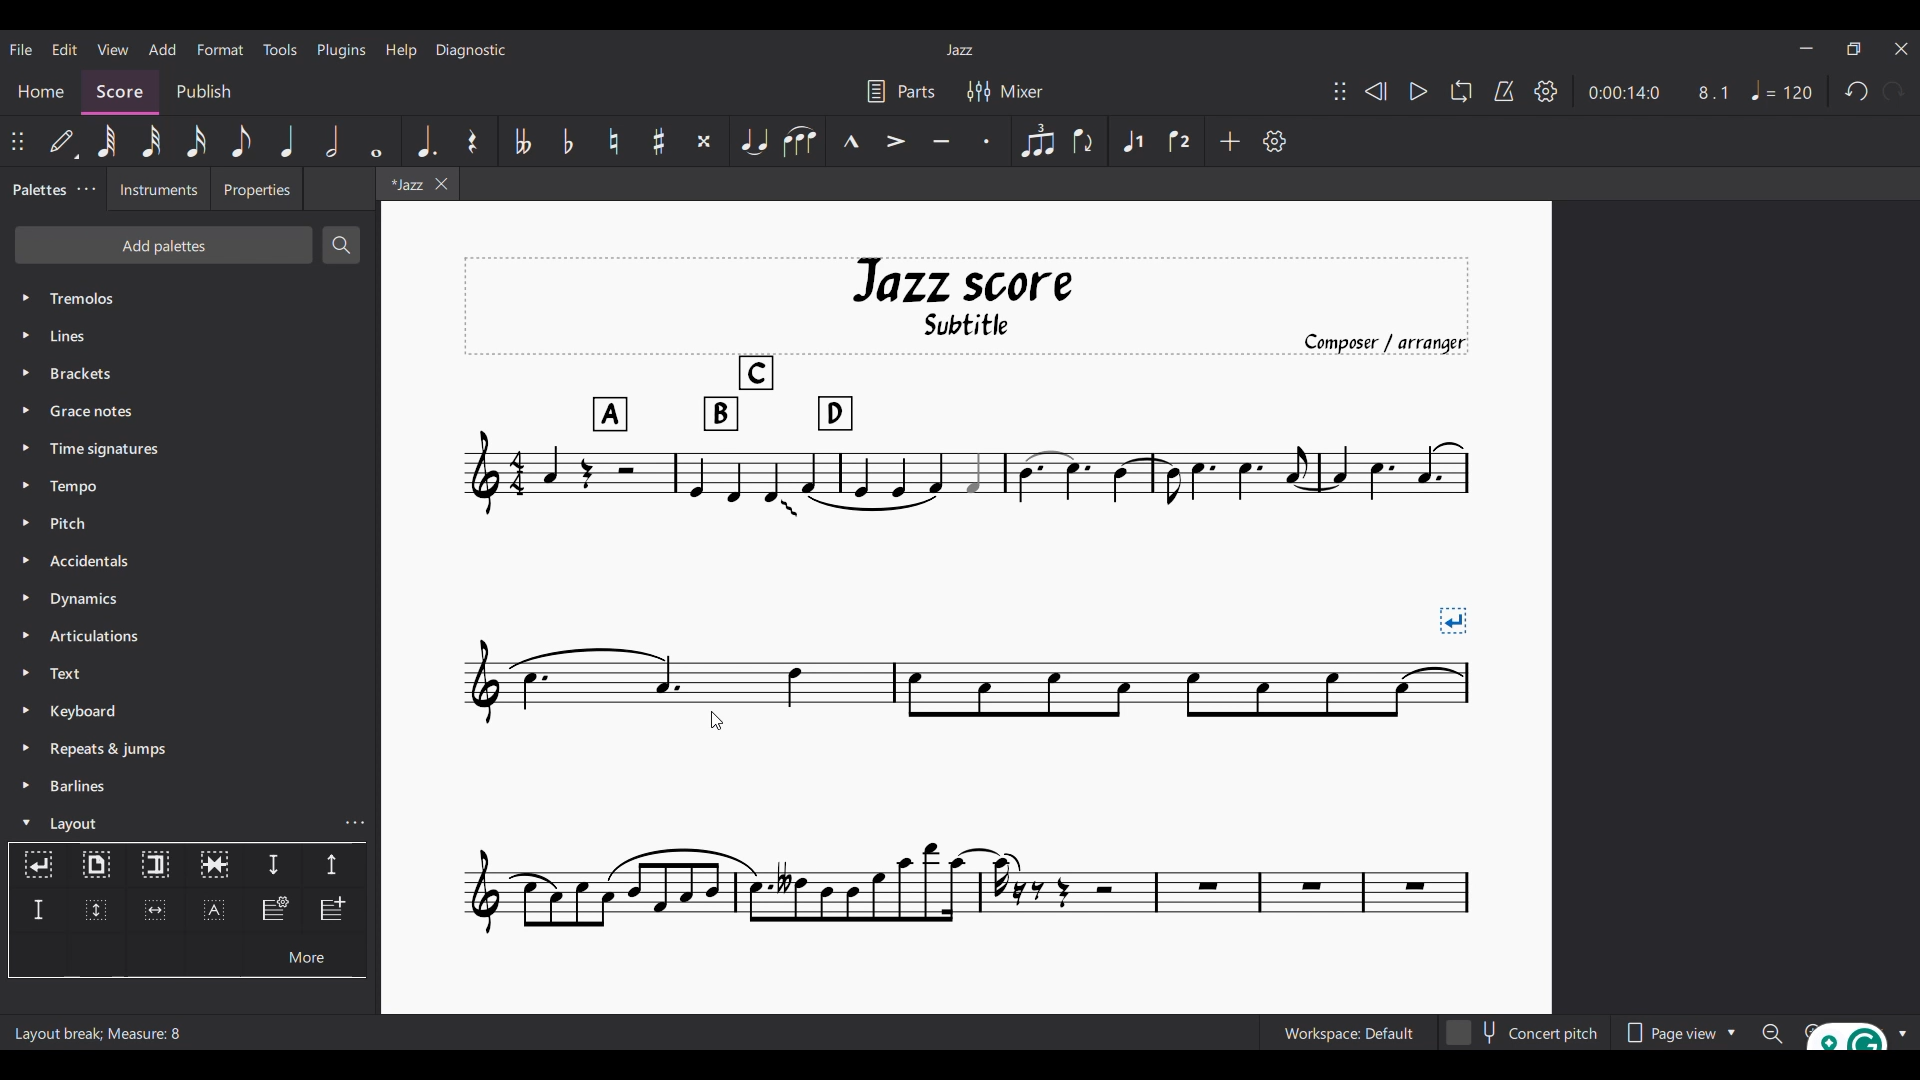 This screenshot has height=1080, width=1920. Describe the element at coordinates (341, 50) in the screenshot. I see `Plugins menu` at that location.